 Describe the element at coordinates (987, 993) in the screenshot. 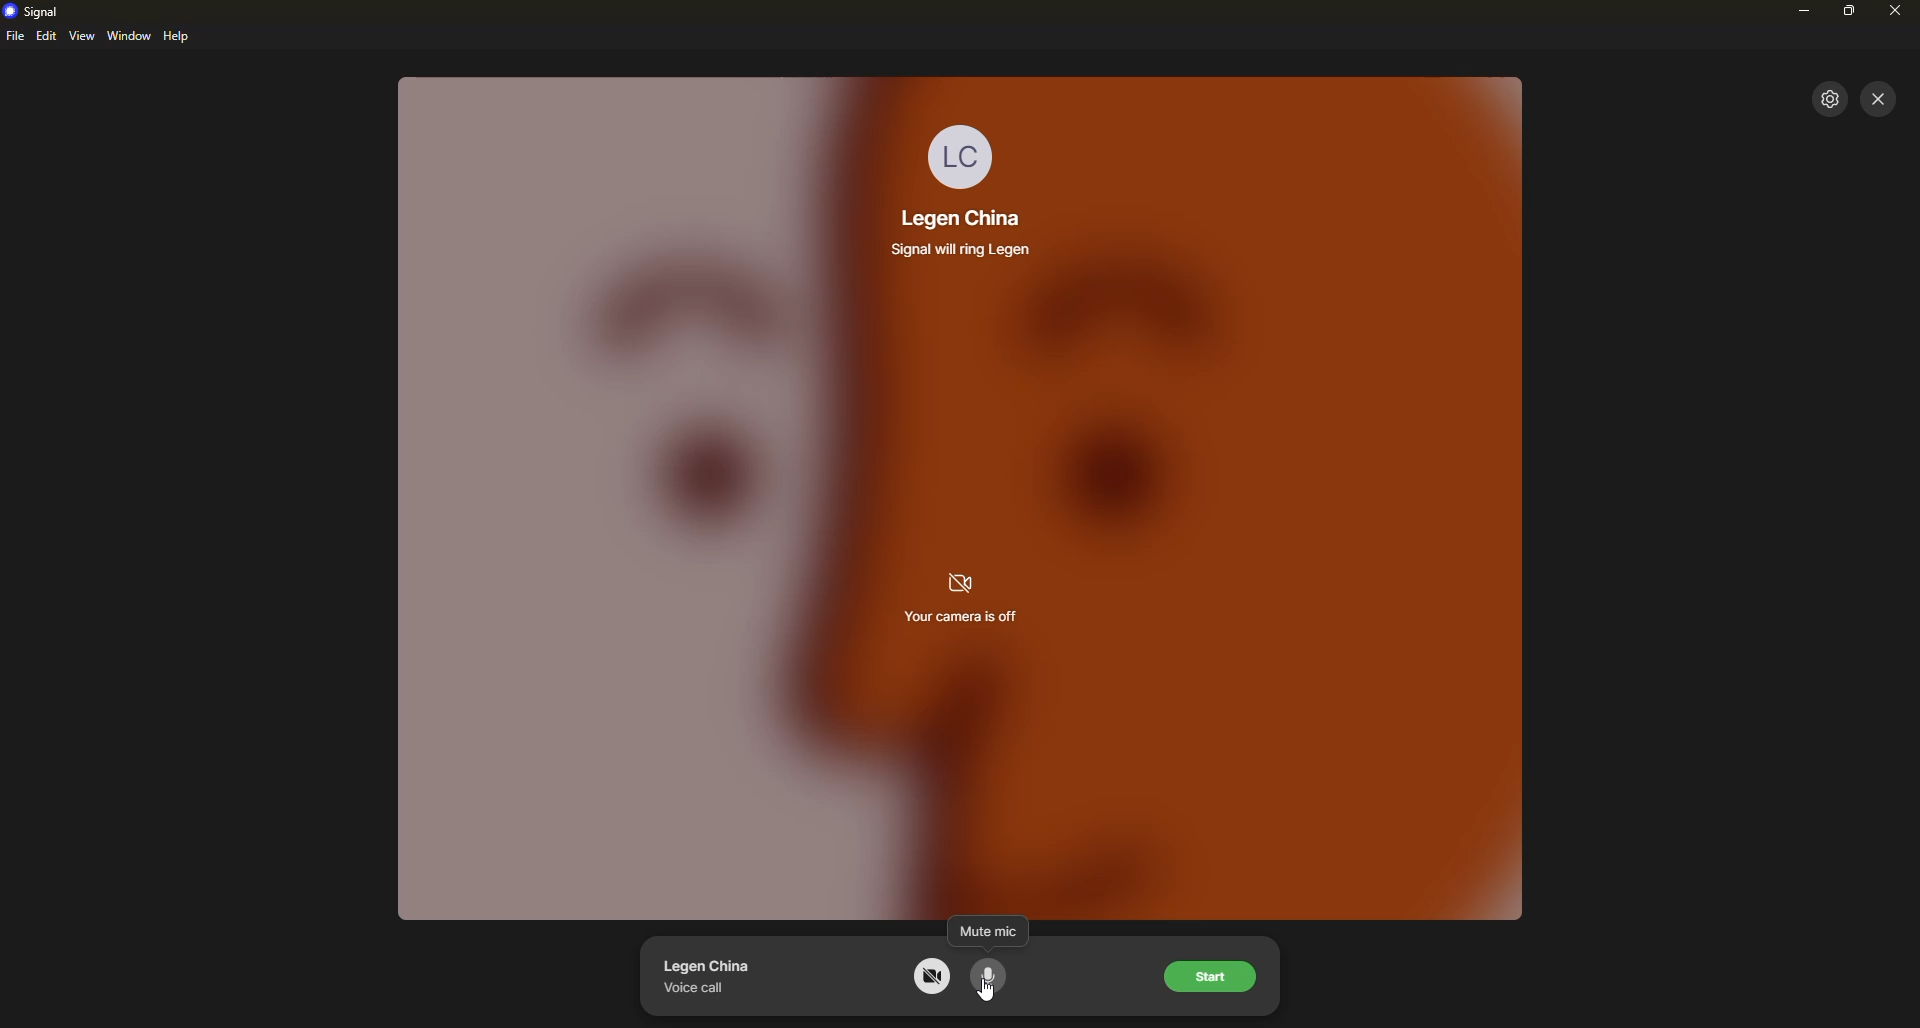

I see `cursor` at that location.